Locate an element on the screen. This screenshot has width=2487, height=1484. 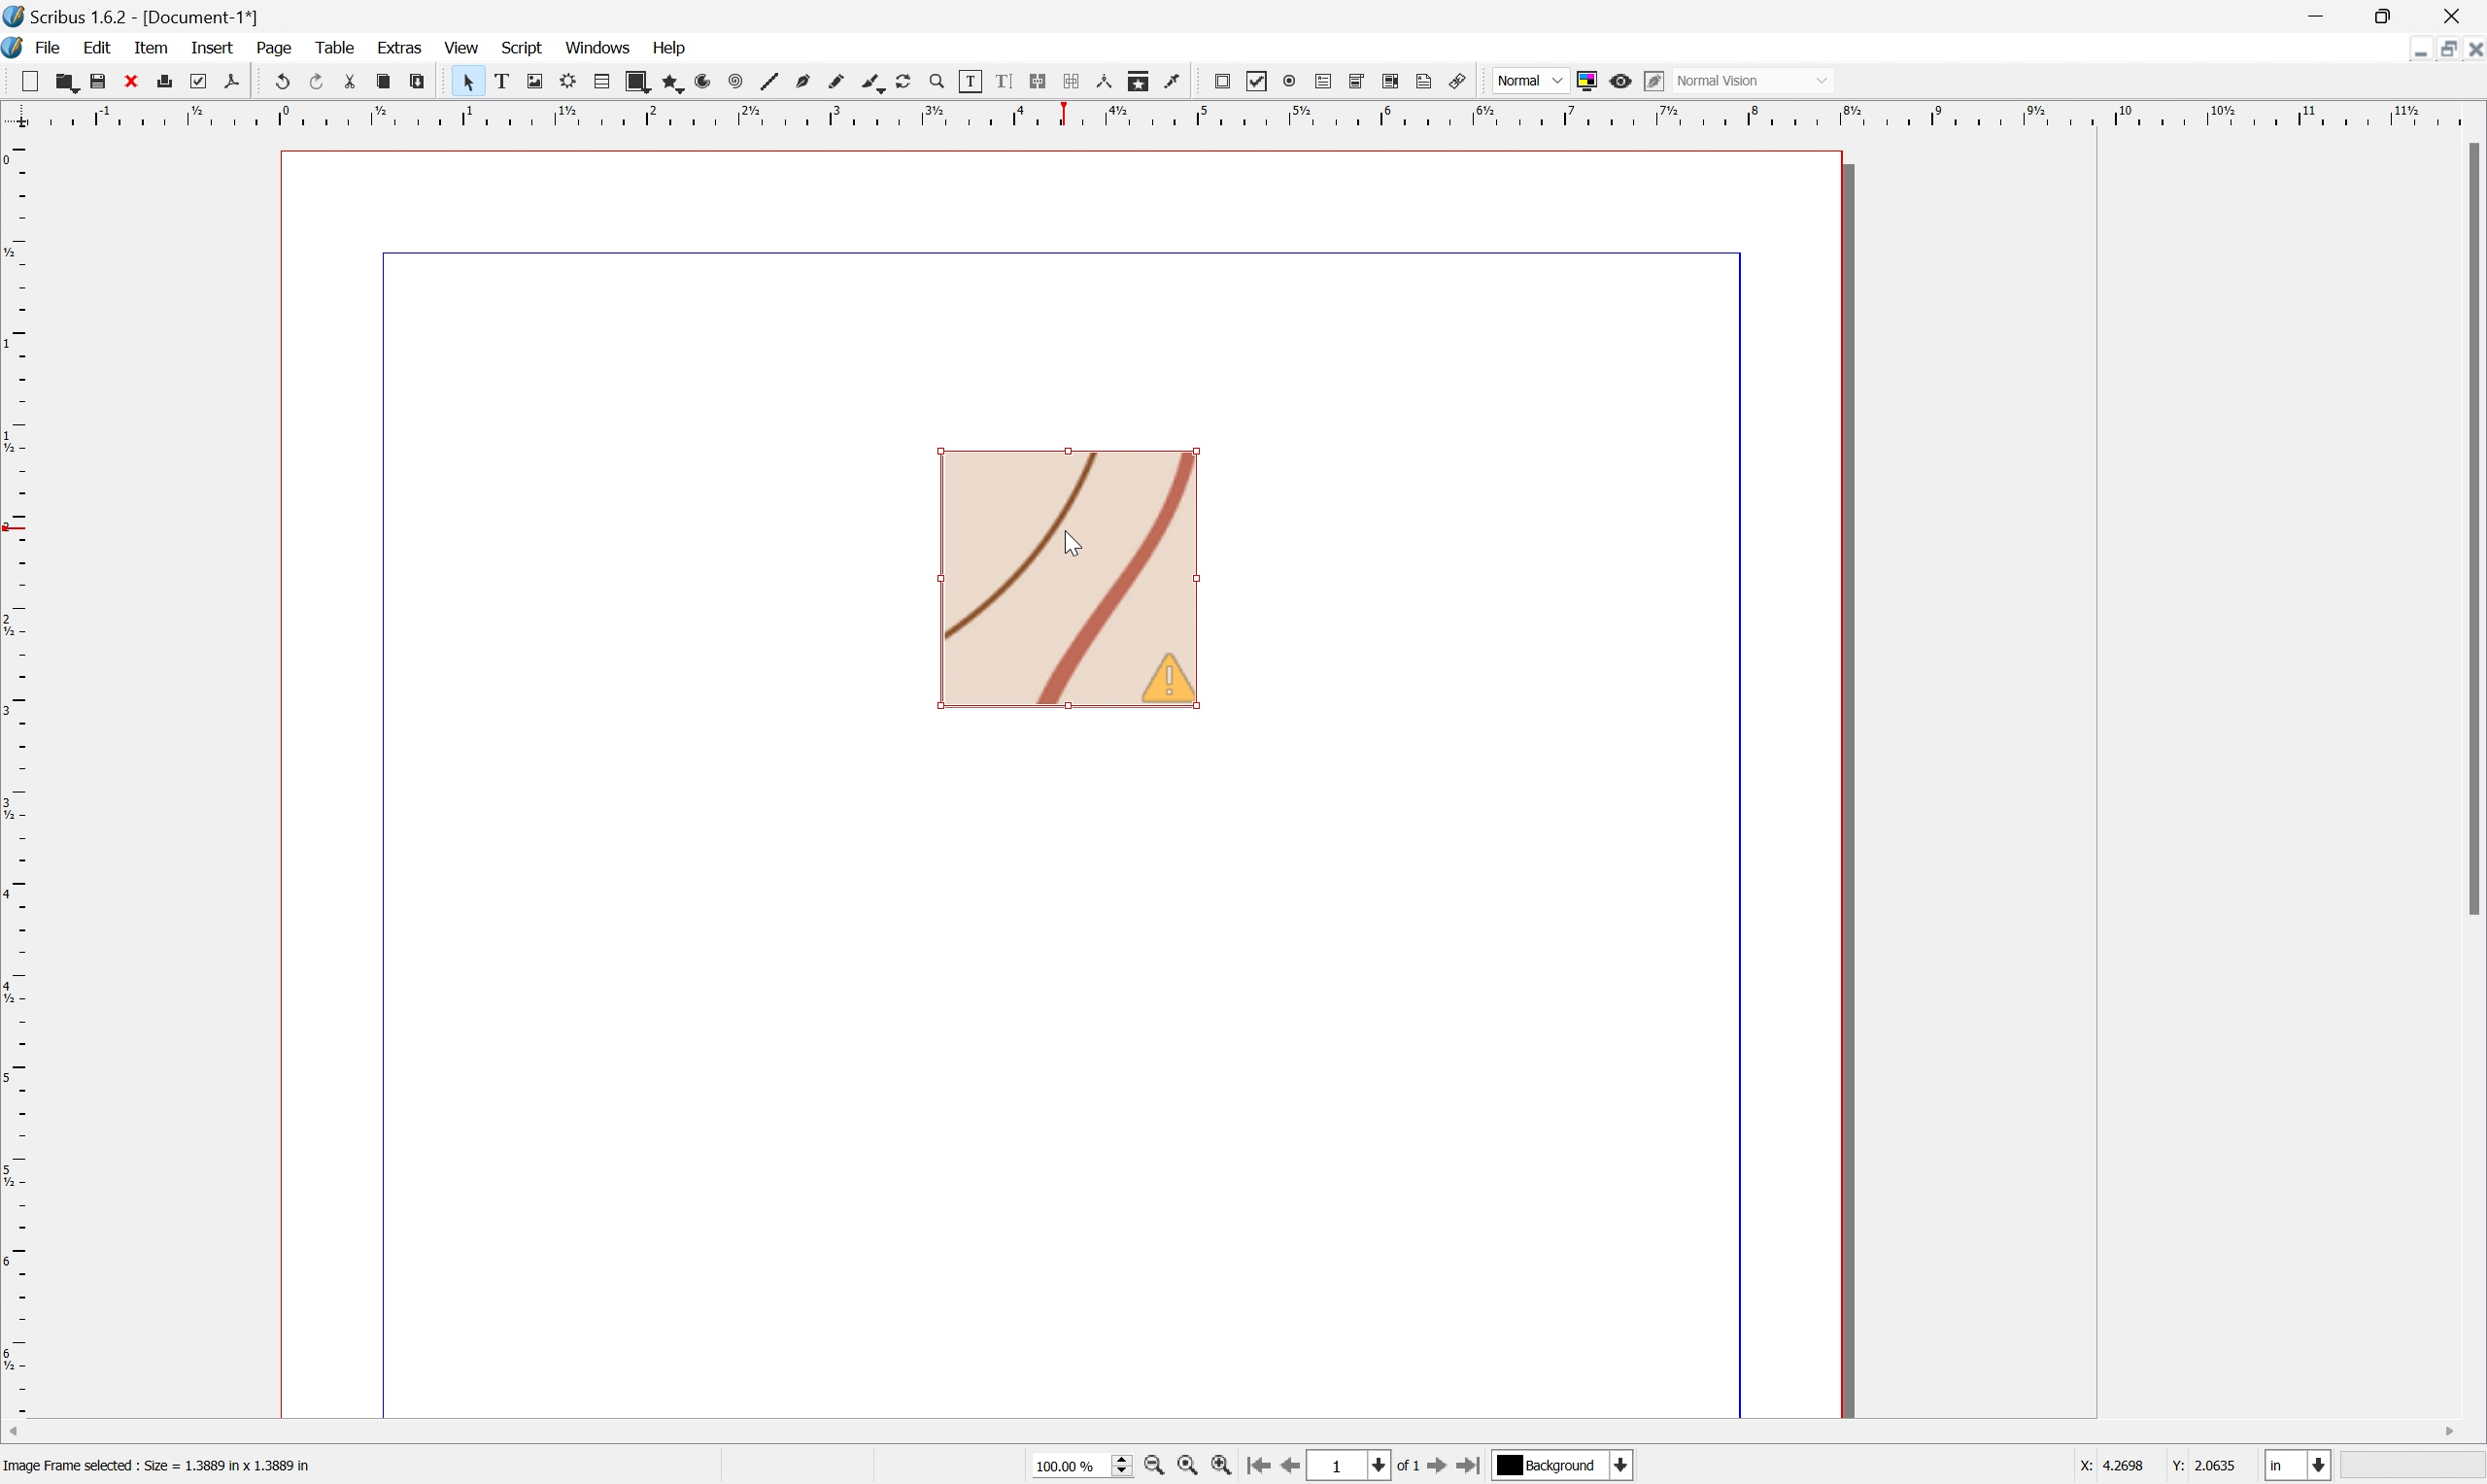
Toggle color management system is located at coordinates (1592, 80).